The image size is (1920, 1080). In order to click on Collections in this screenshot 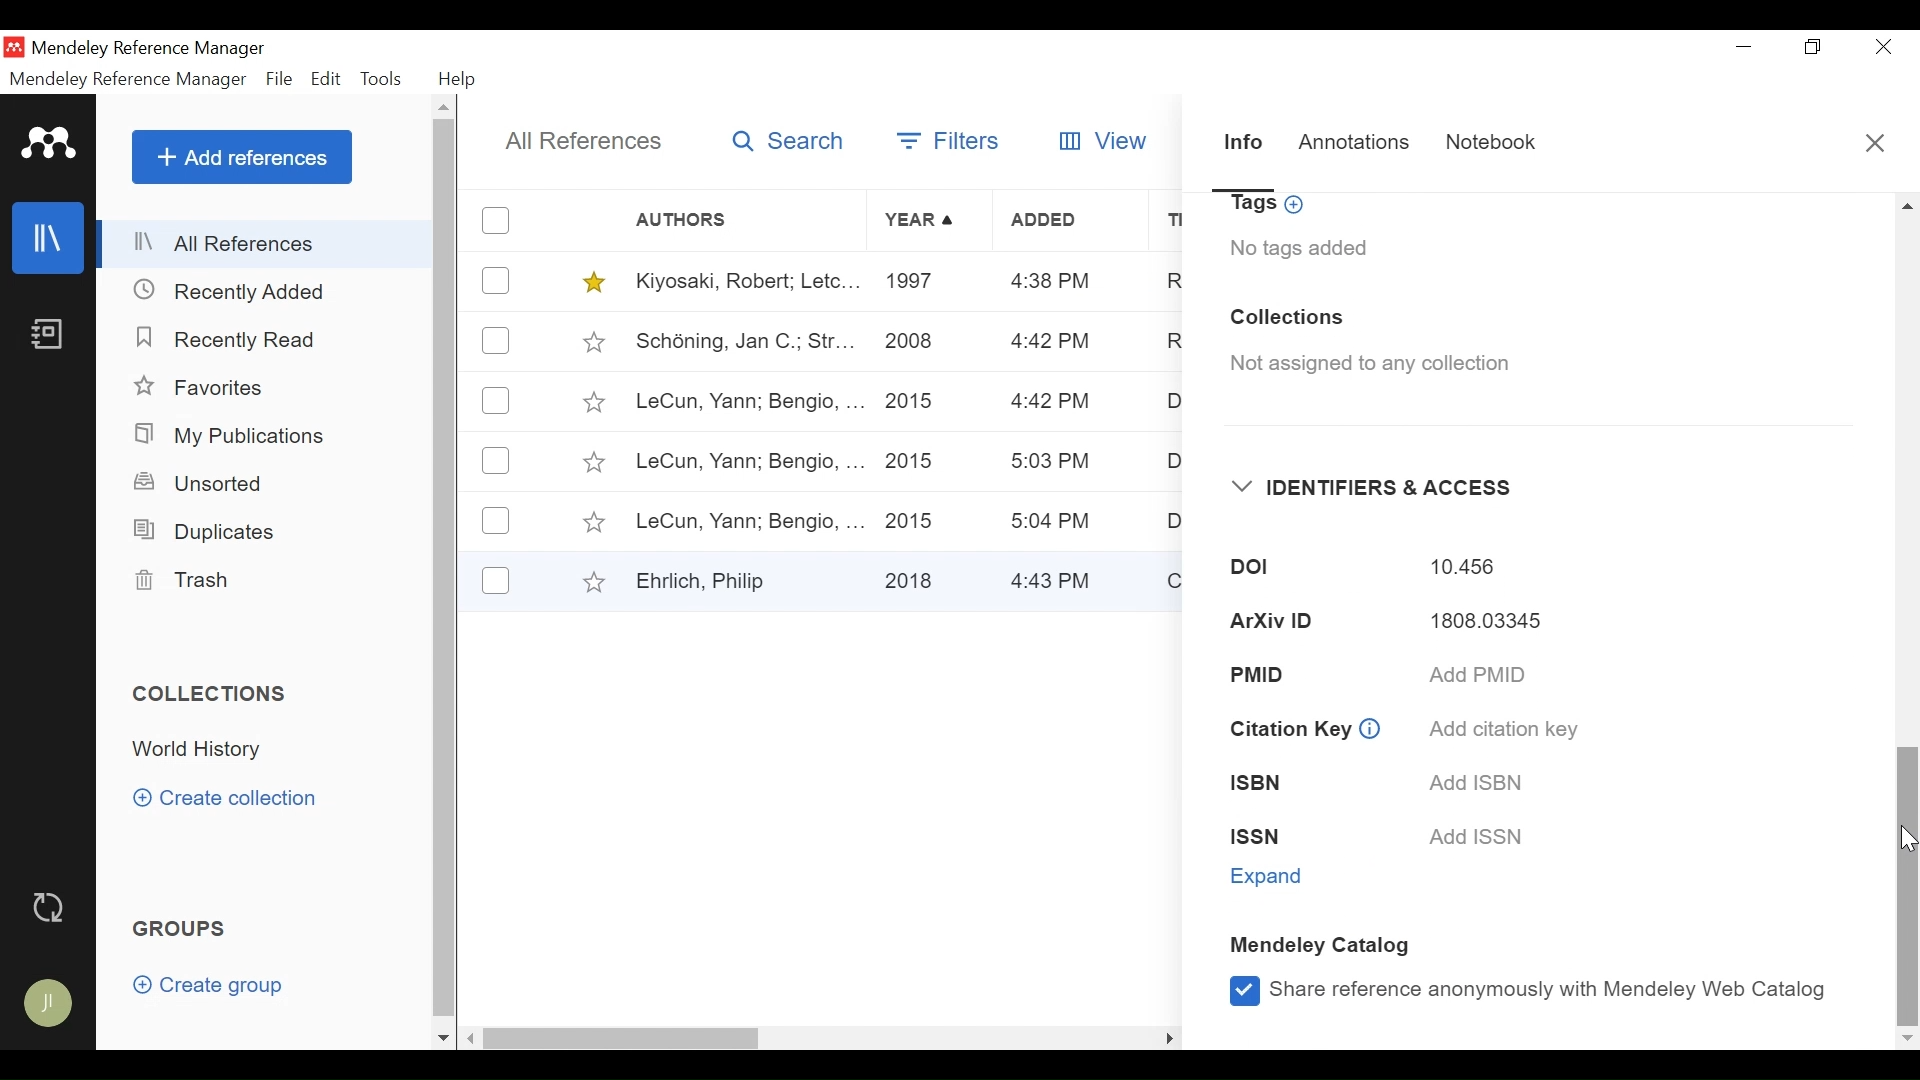, I will do `click(212, 695)`.